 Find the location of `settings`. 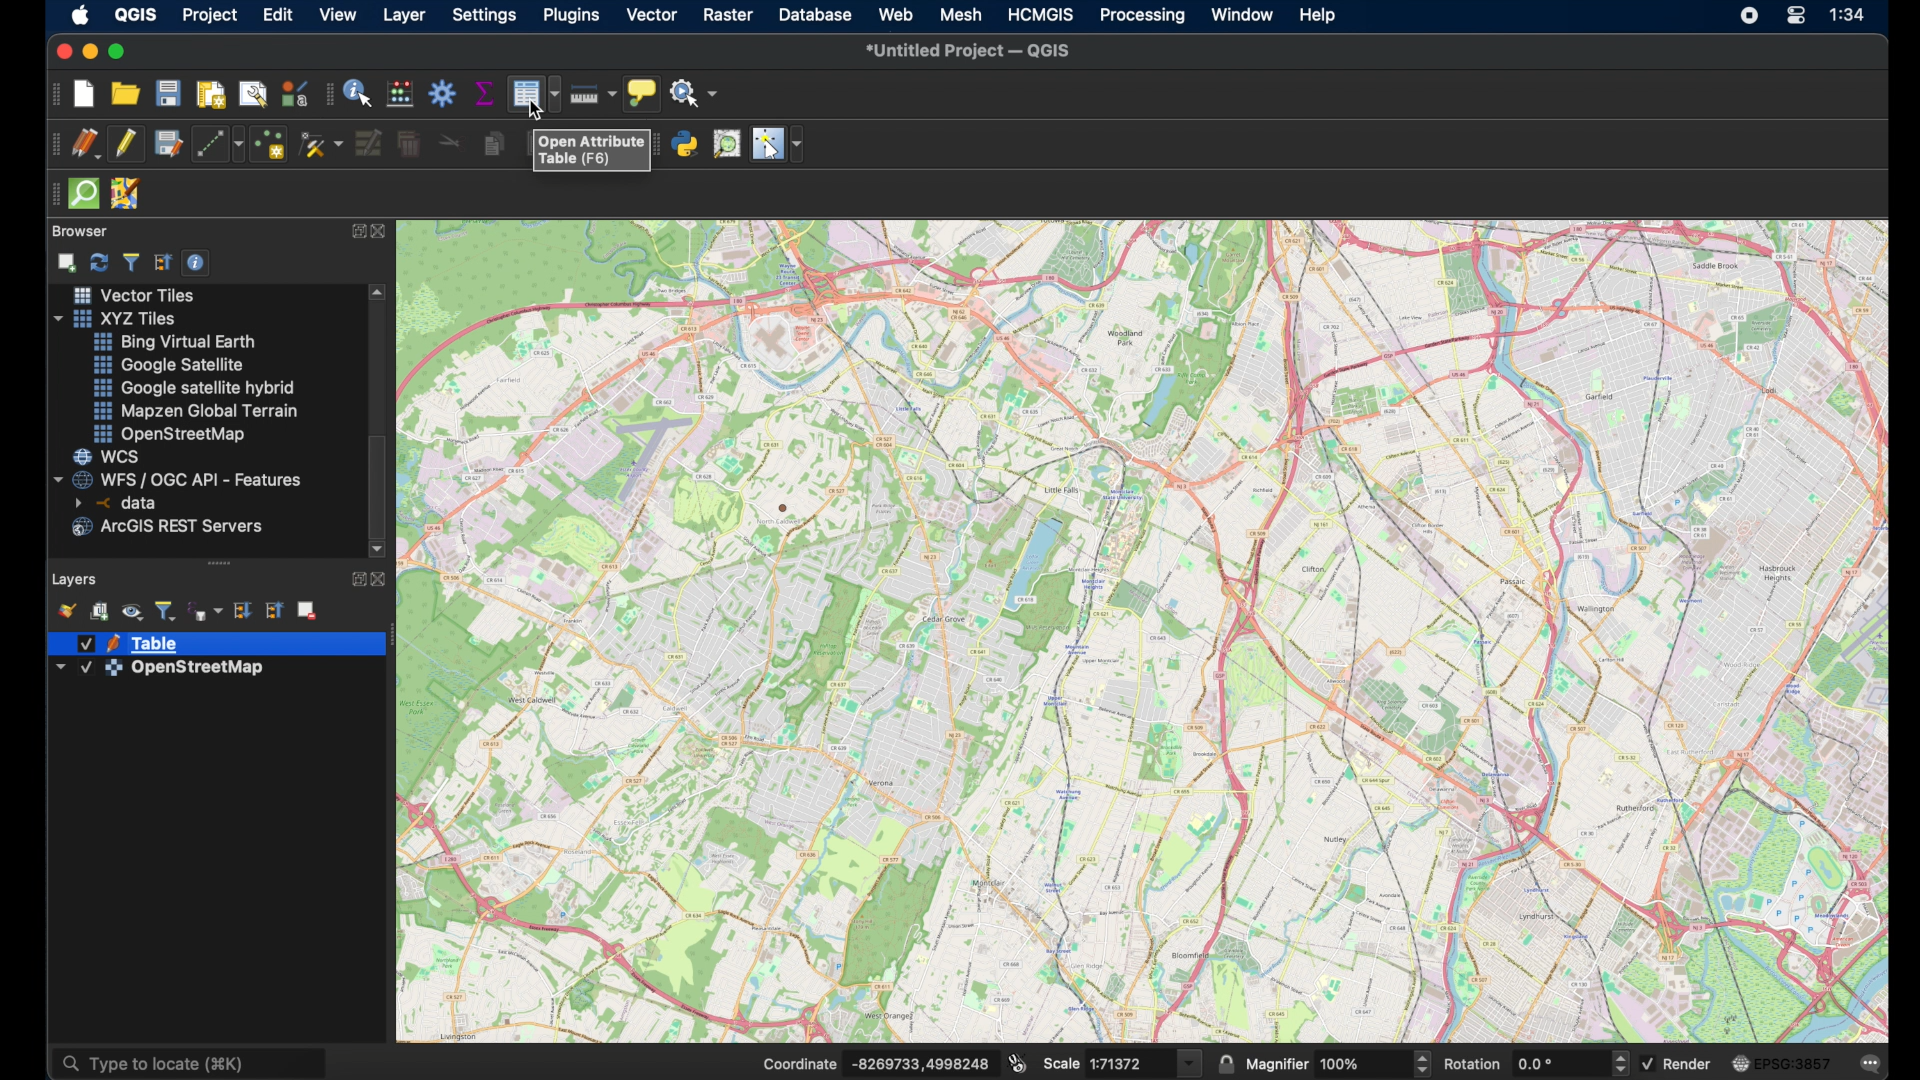

settings is located at coordinates (485, 16).